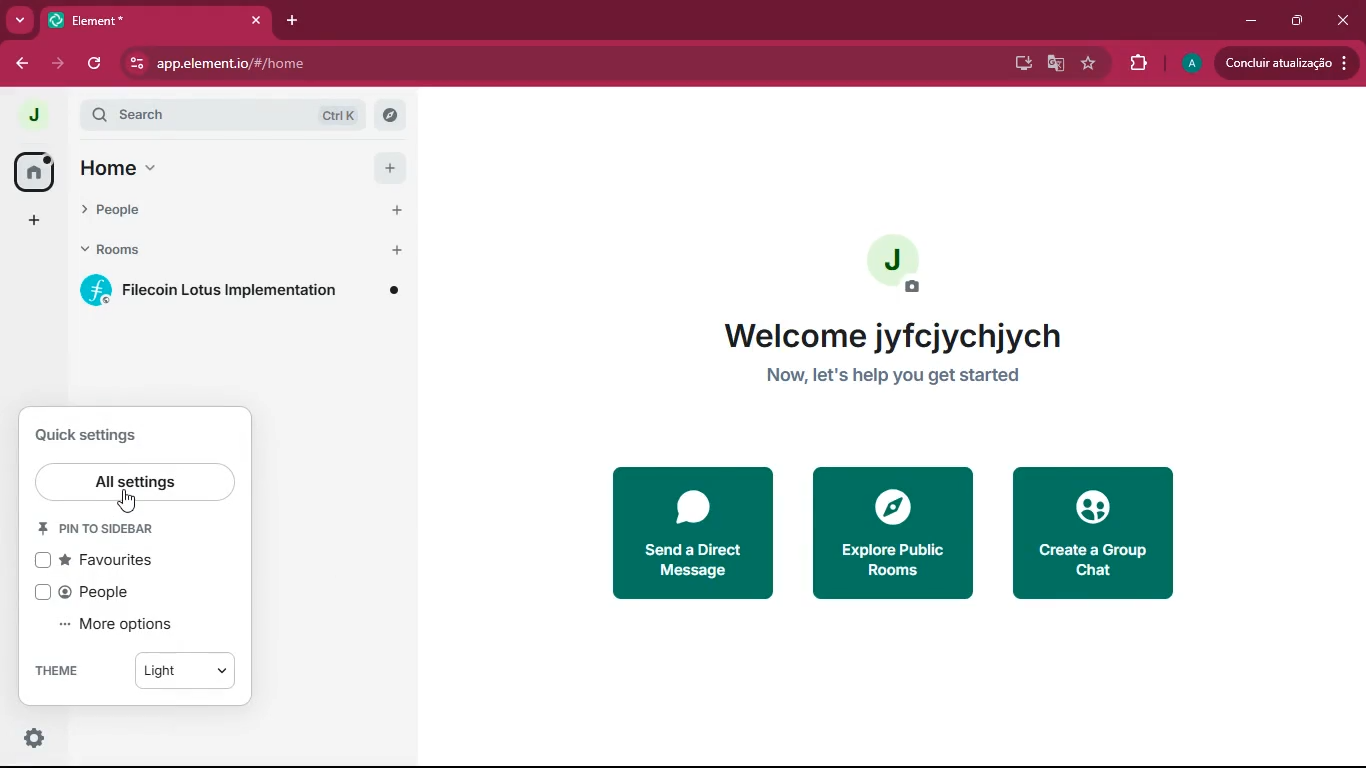  I want to click on profile, so click(895, 267).